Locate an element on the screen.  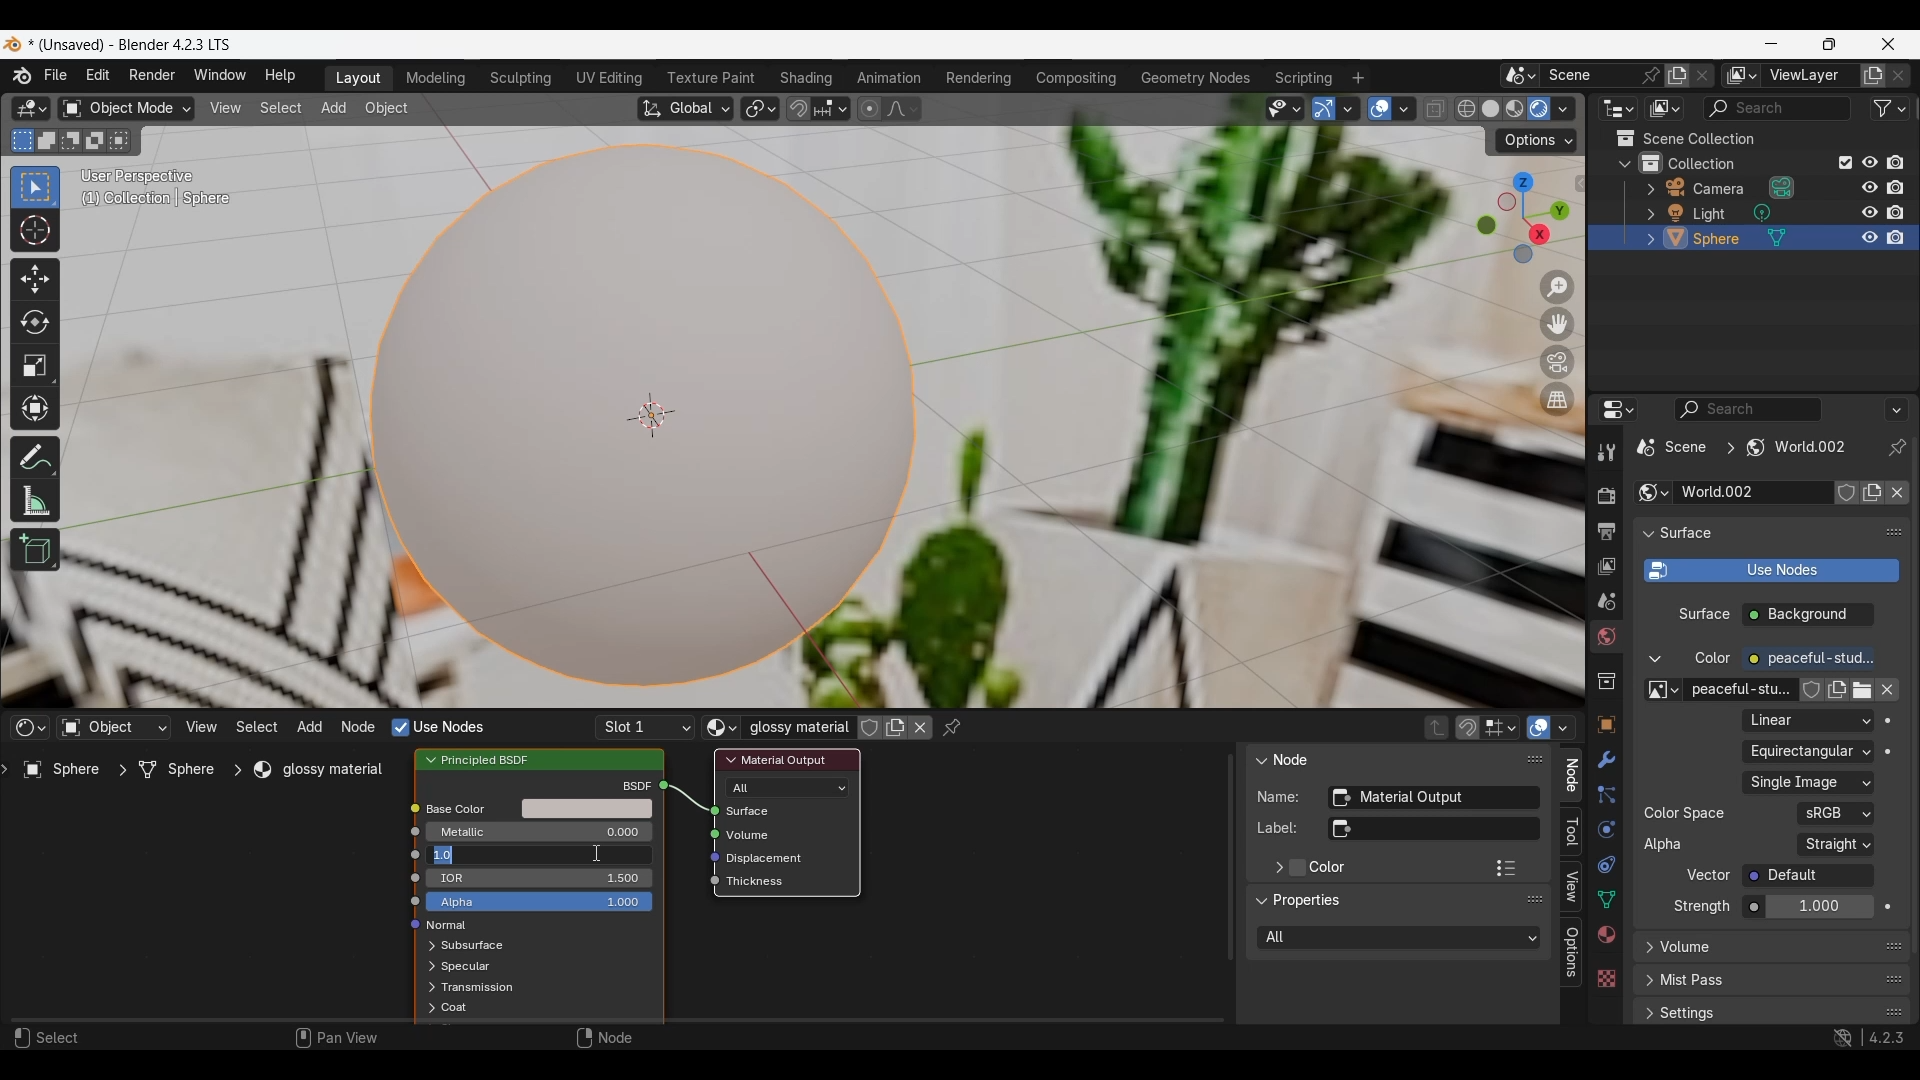
Fake user is located at coordinates (870, 728).